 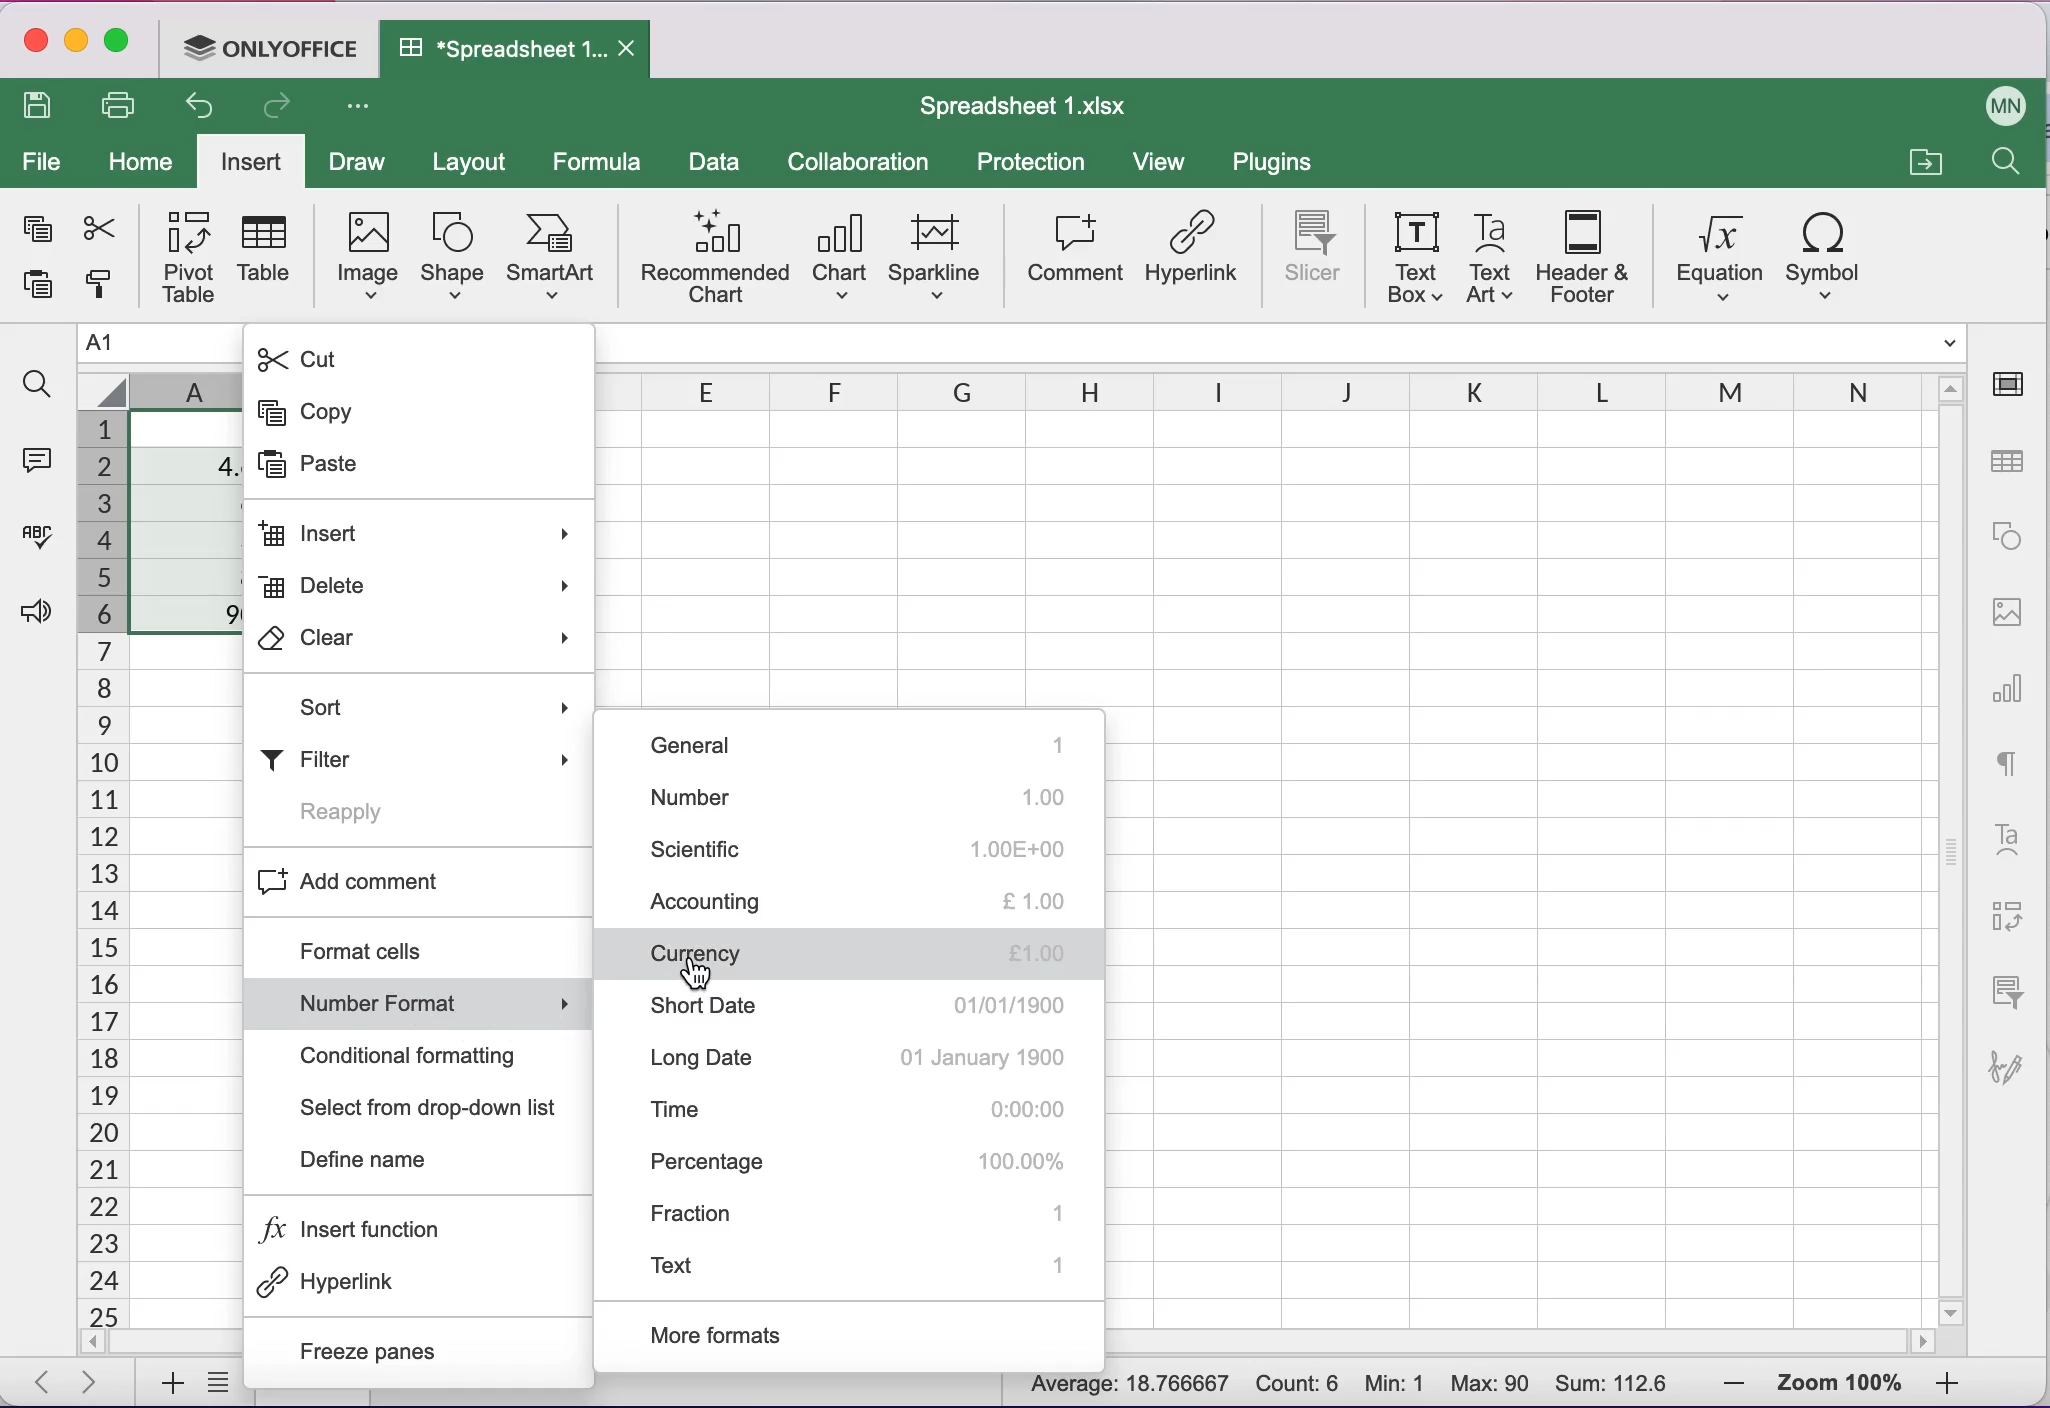 What do you see at coordinates (861, 1217) in the screenshot?
I see `fraction` at bounding box center [861, 1217].